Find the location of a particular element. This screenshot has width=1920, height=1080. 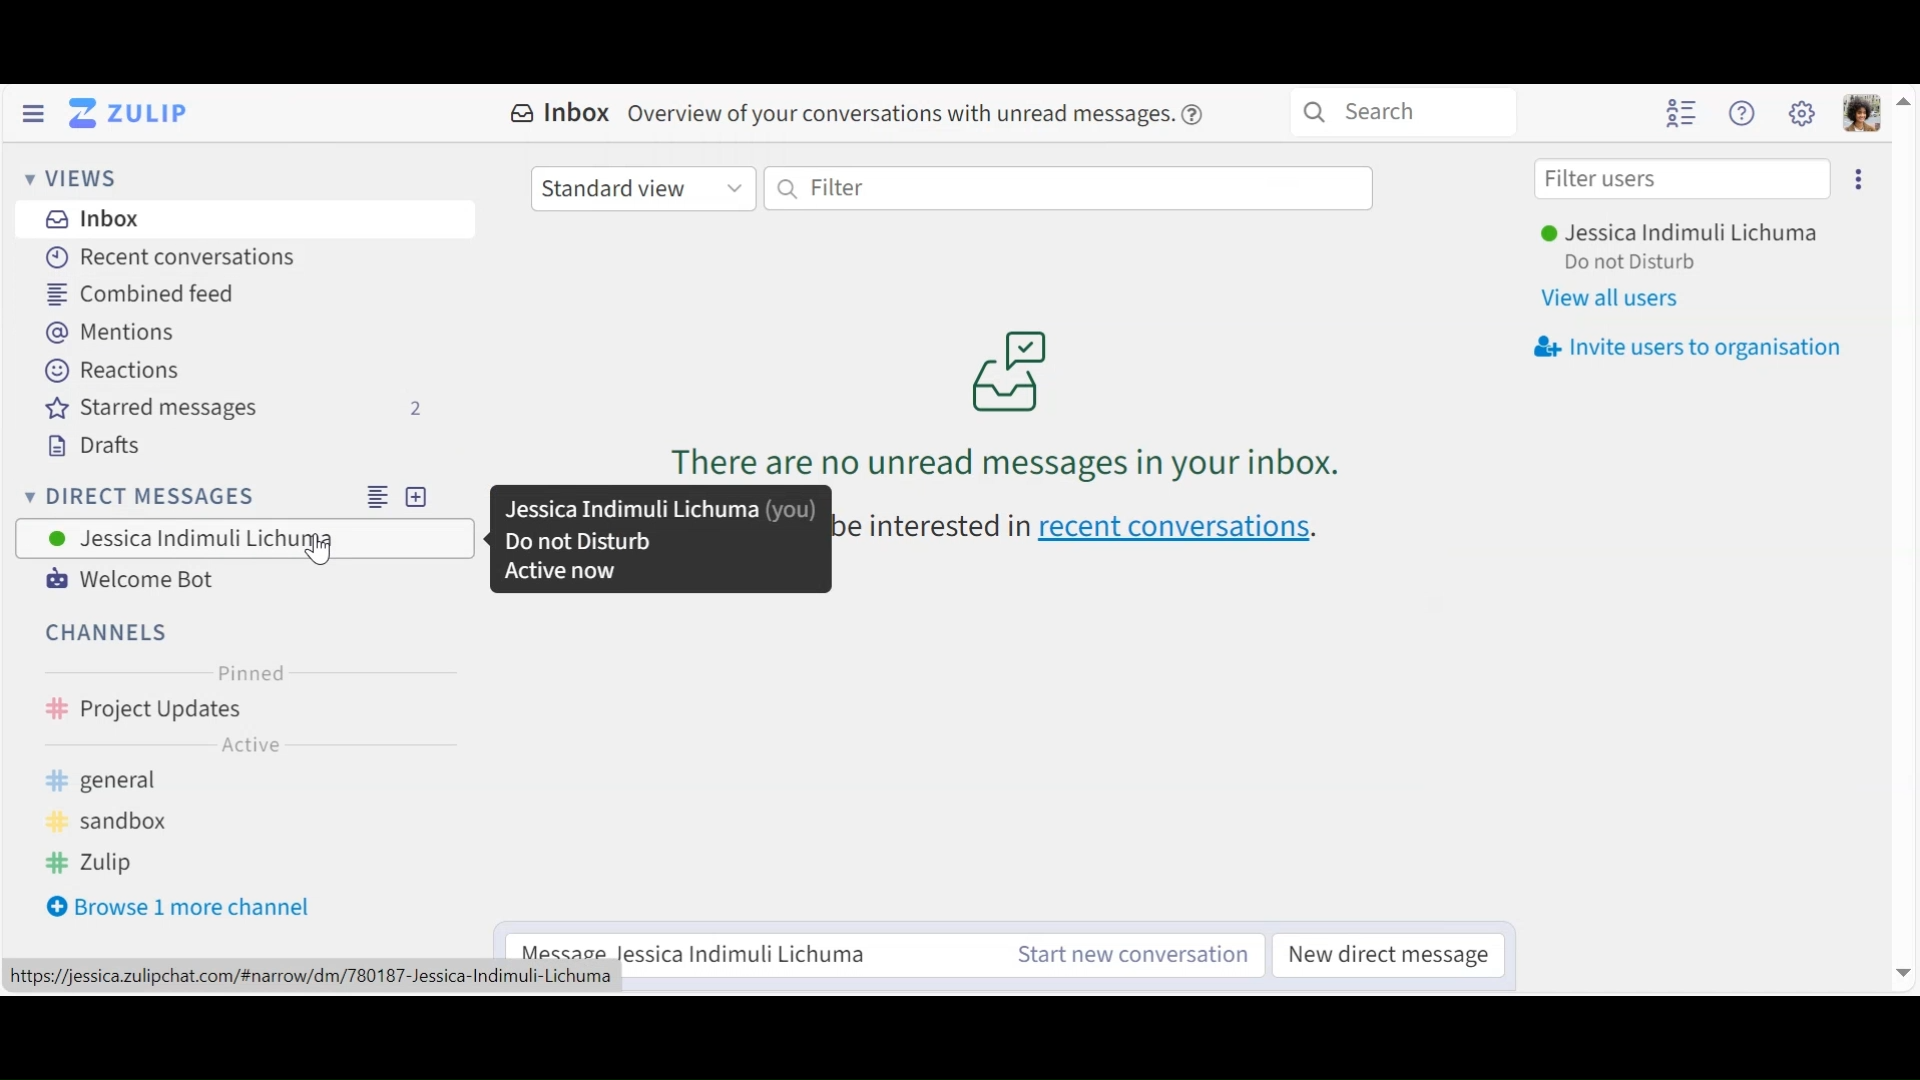

sandbox is located at coordinates (131, 822).